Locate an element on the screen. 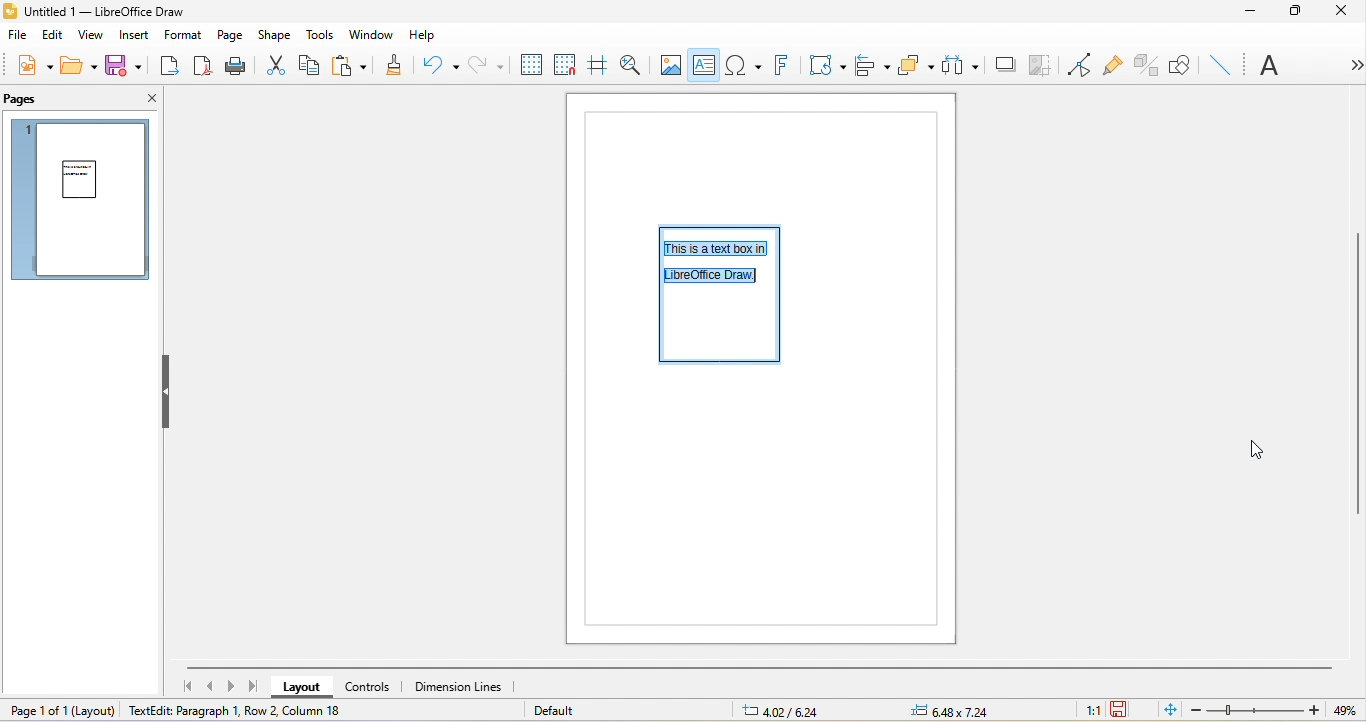  toggle point edit mode is located at coordinates (1077, 63).